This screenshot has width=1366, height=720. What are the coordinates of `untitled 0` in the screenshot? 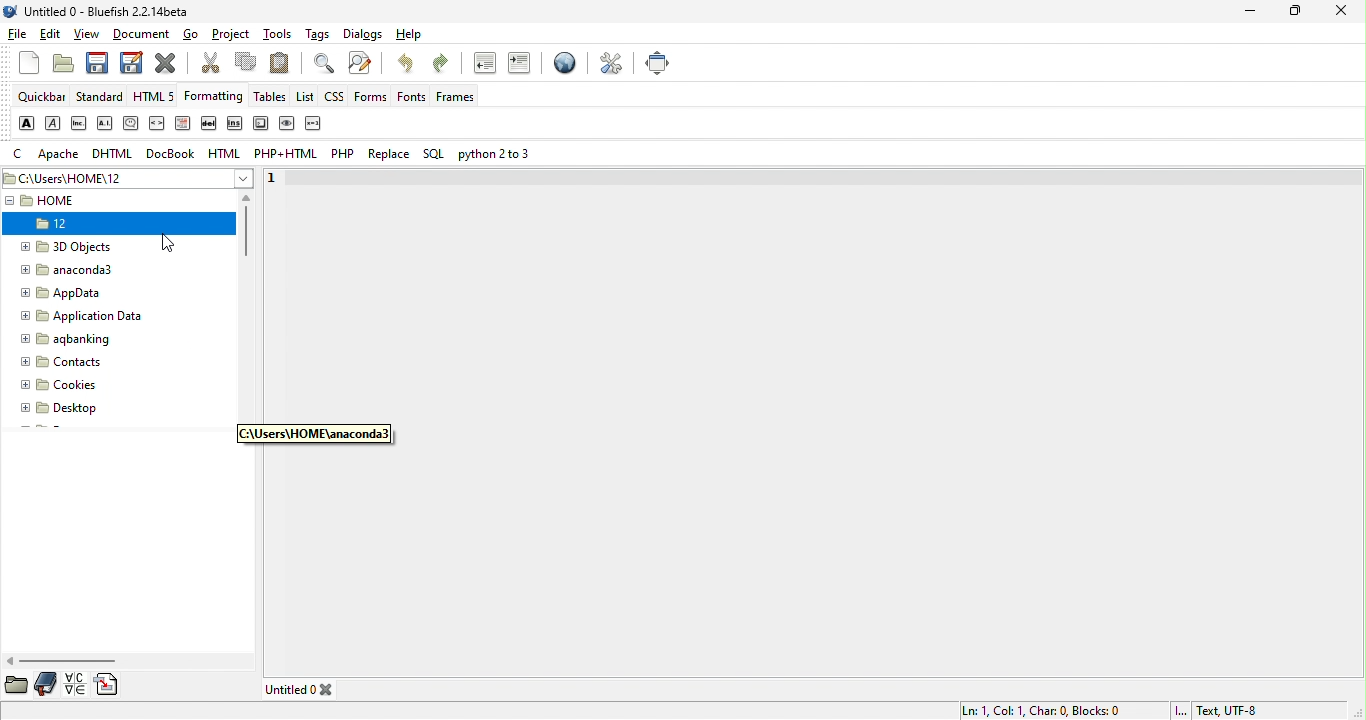 It's located at (304, 690).